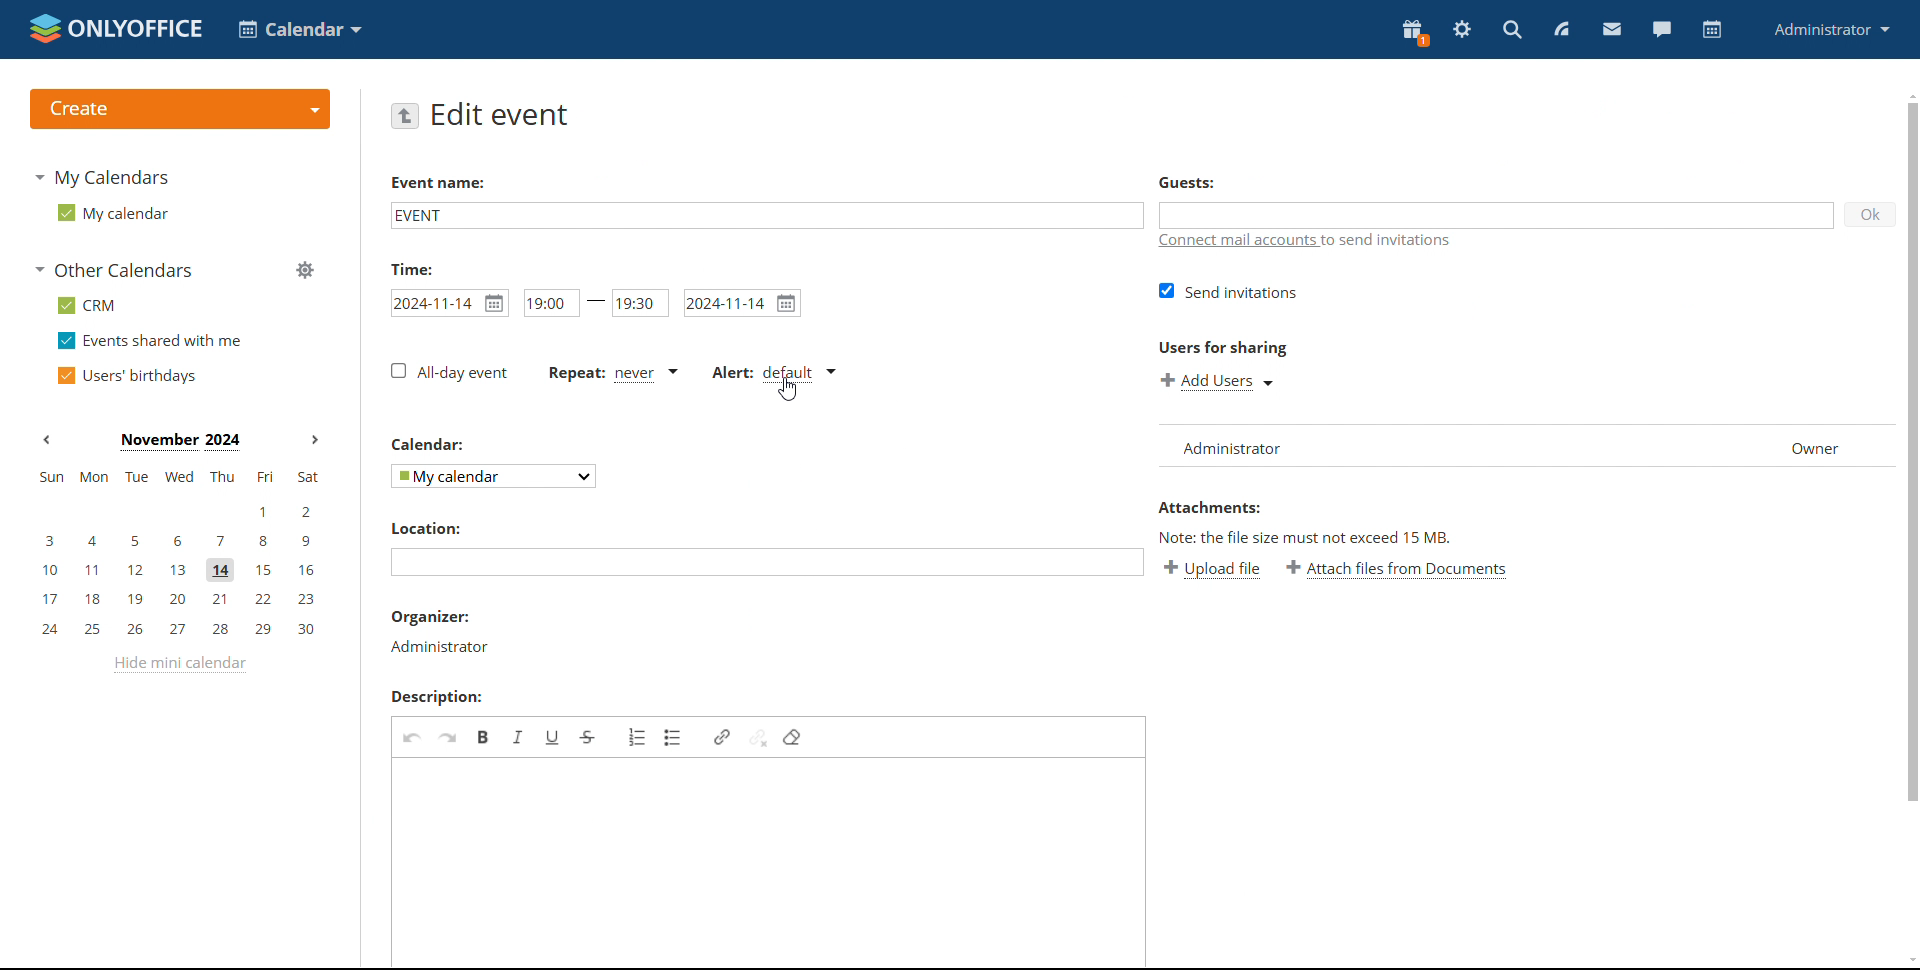 This screenshot has width=1920, height=970. What do you see at coordinates (742, 303) in the screenshot?
I see `end date` at bounding box center [742, 303].